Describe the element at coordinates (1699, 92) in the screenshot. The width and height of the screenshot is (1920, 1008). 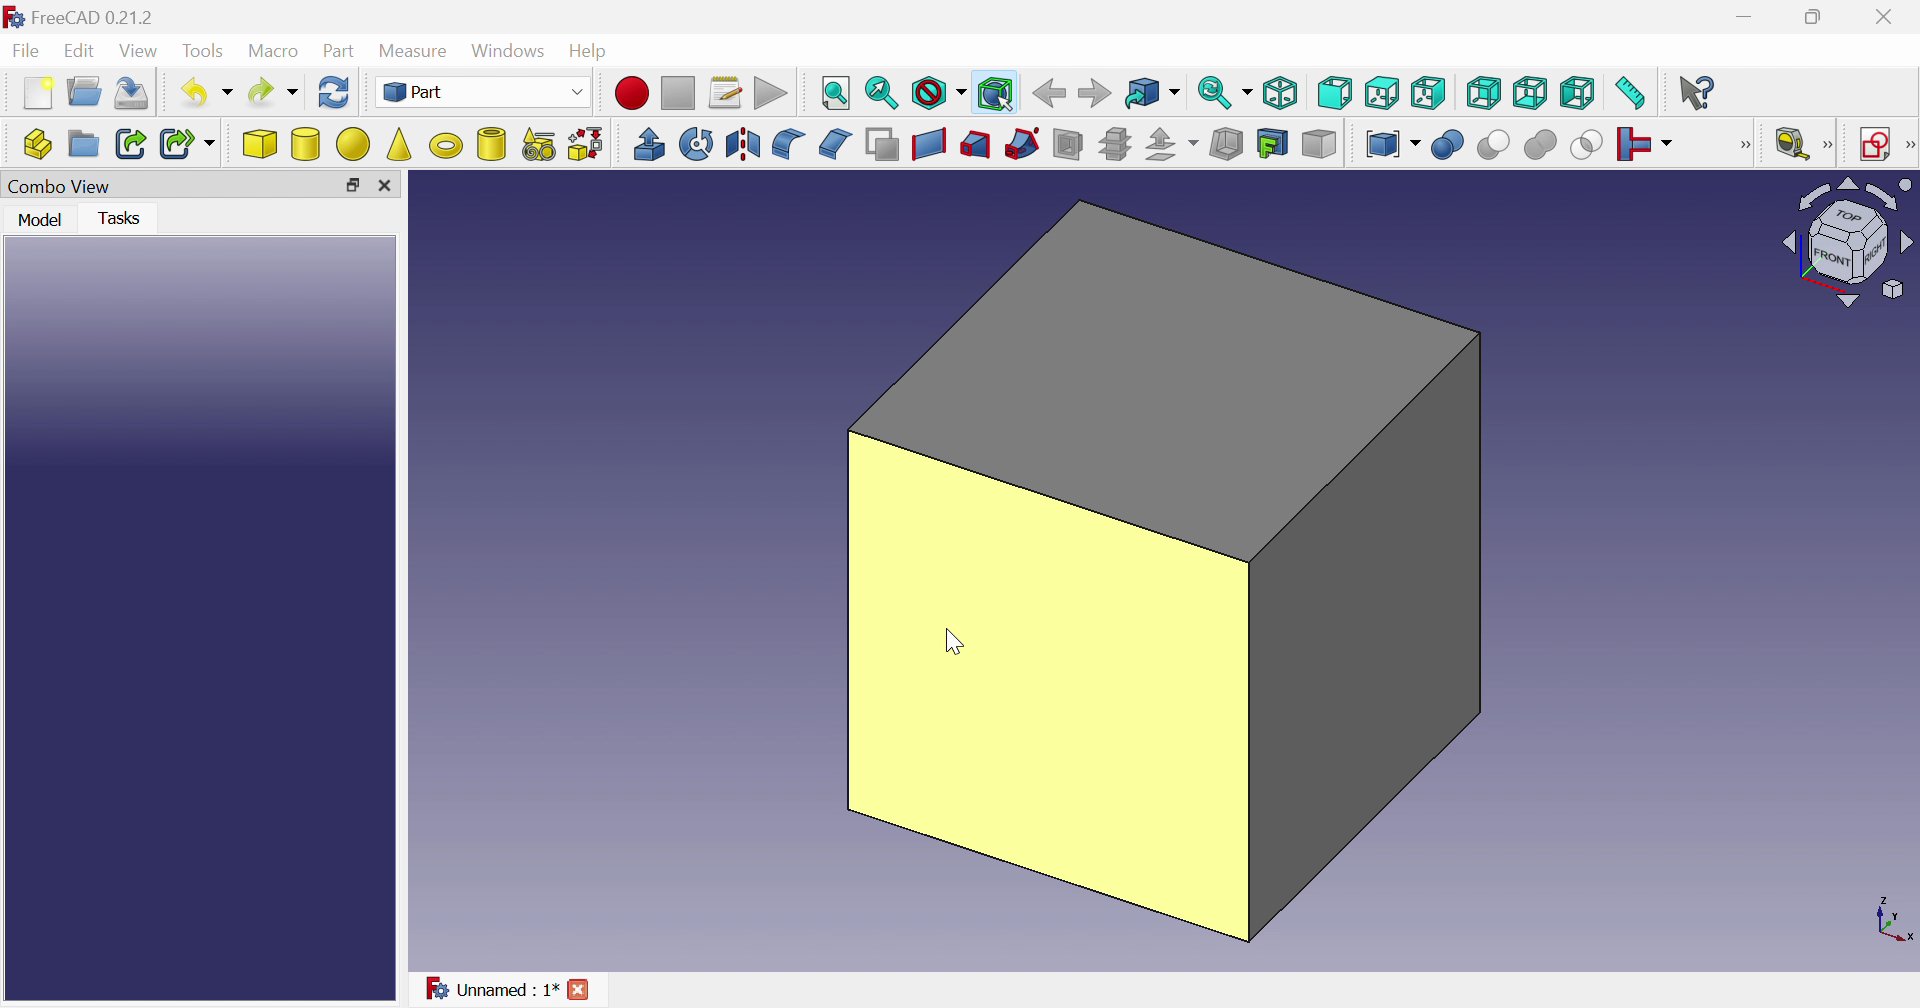
I see `What's this?` at that location.